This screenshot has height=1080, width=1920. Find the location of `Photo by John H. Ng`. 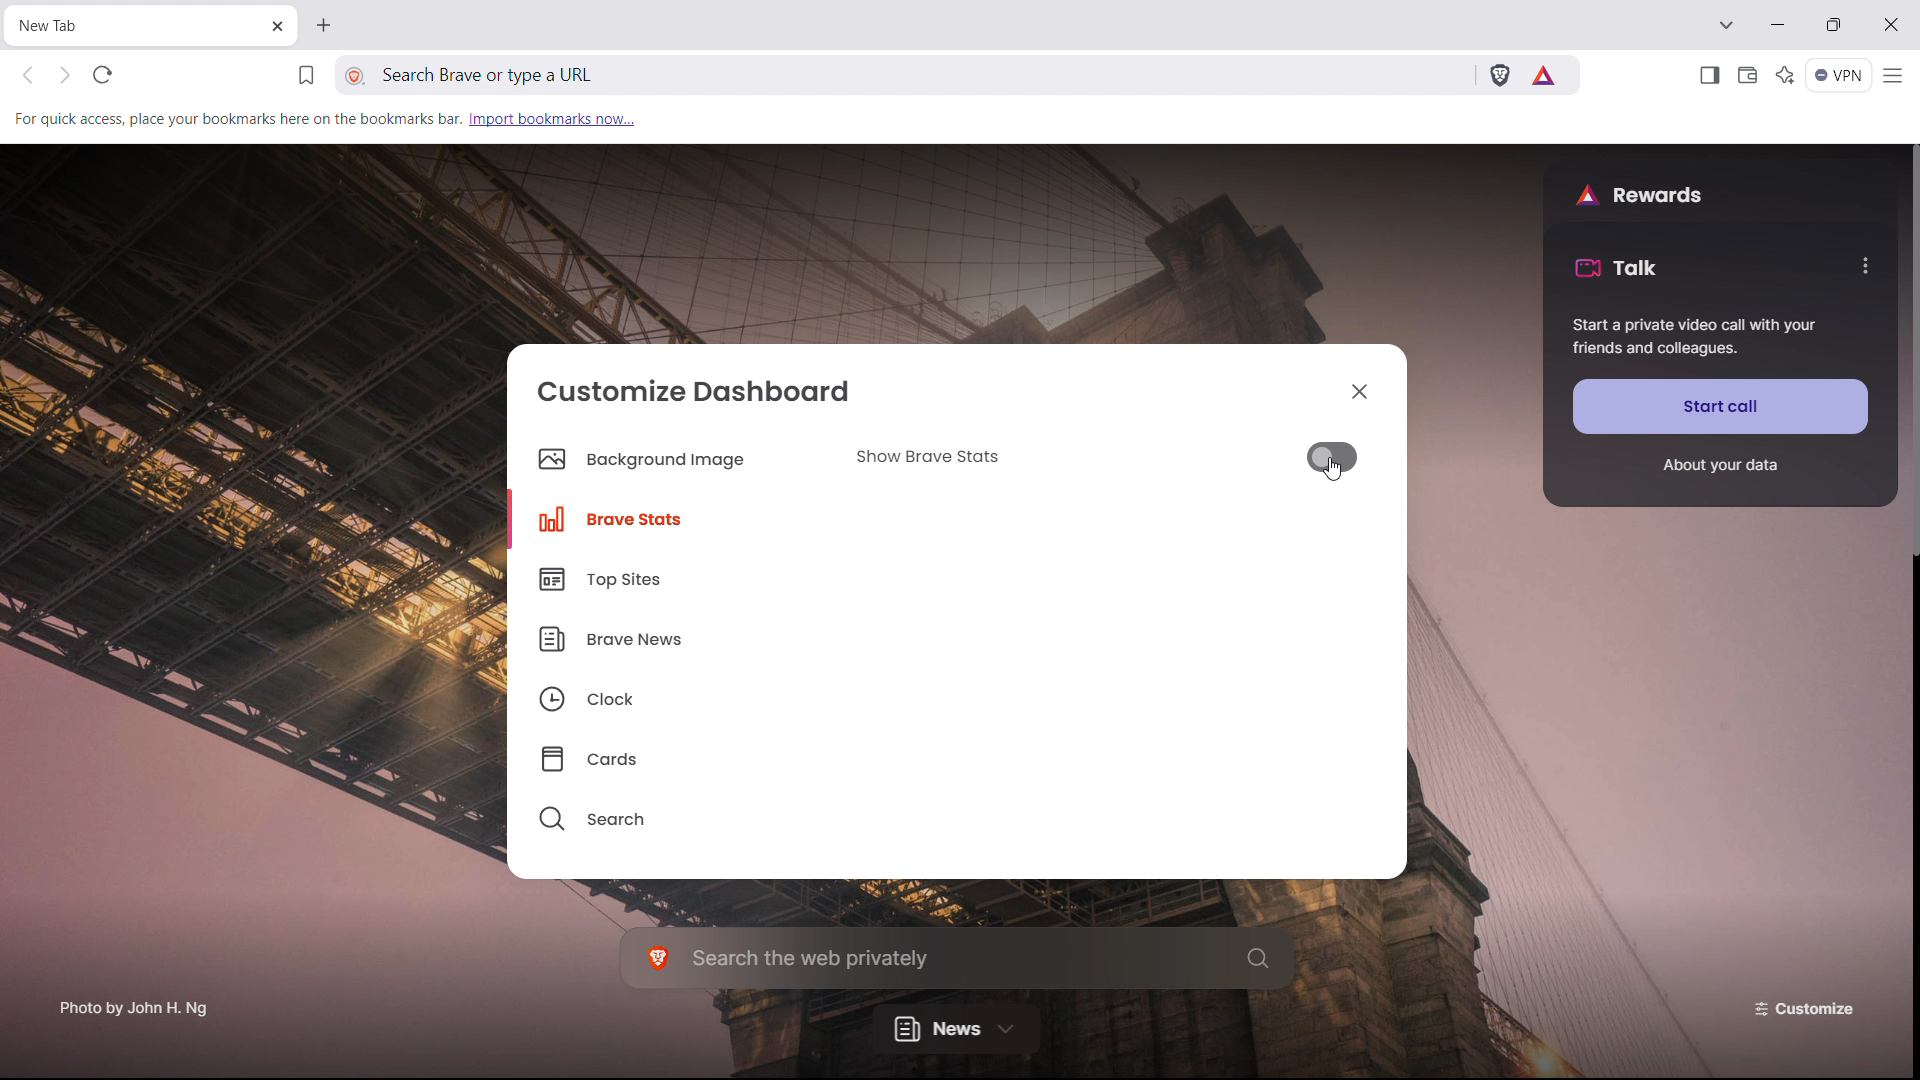

Photo by John H. Ng is located at coordinates (135, 1001).